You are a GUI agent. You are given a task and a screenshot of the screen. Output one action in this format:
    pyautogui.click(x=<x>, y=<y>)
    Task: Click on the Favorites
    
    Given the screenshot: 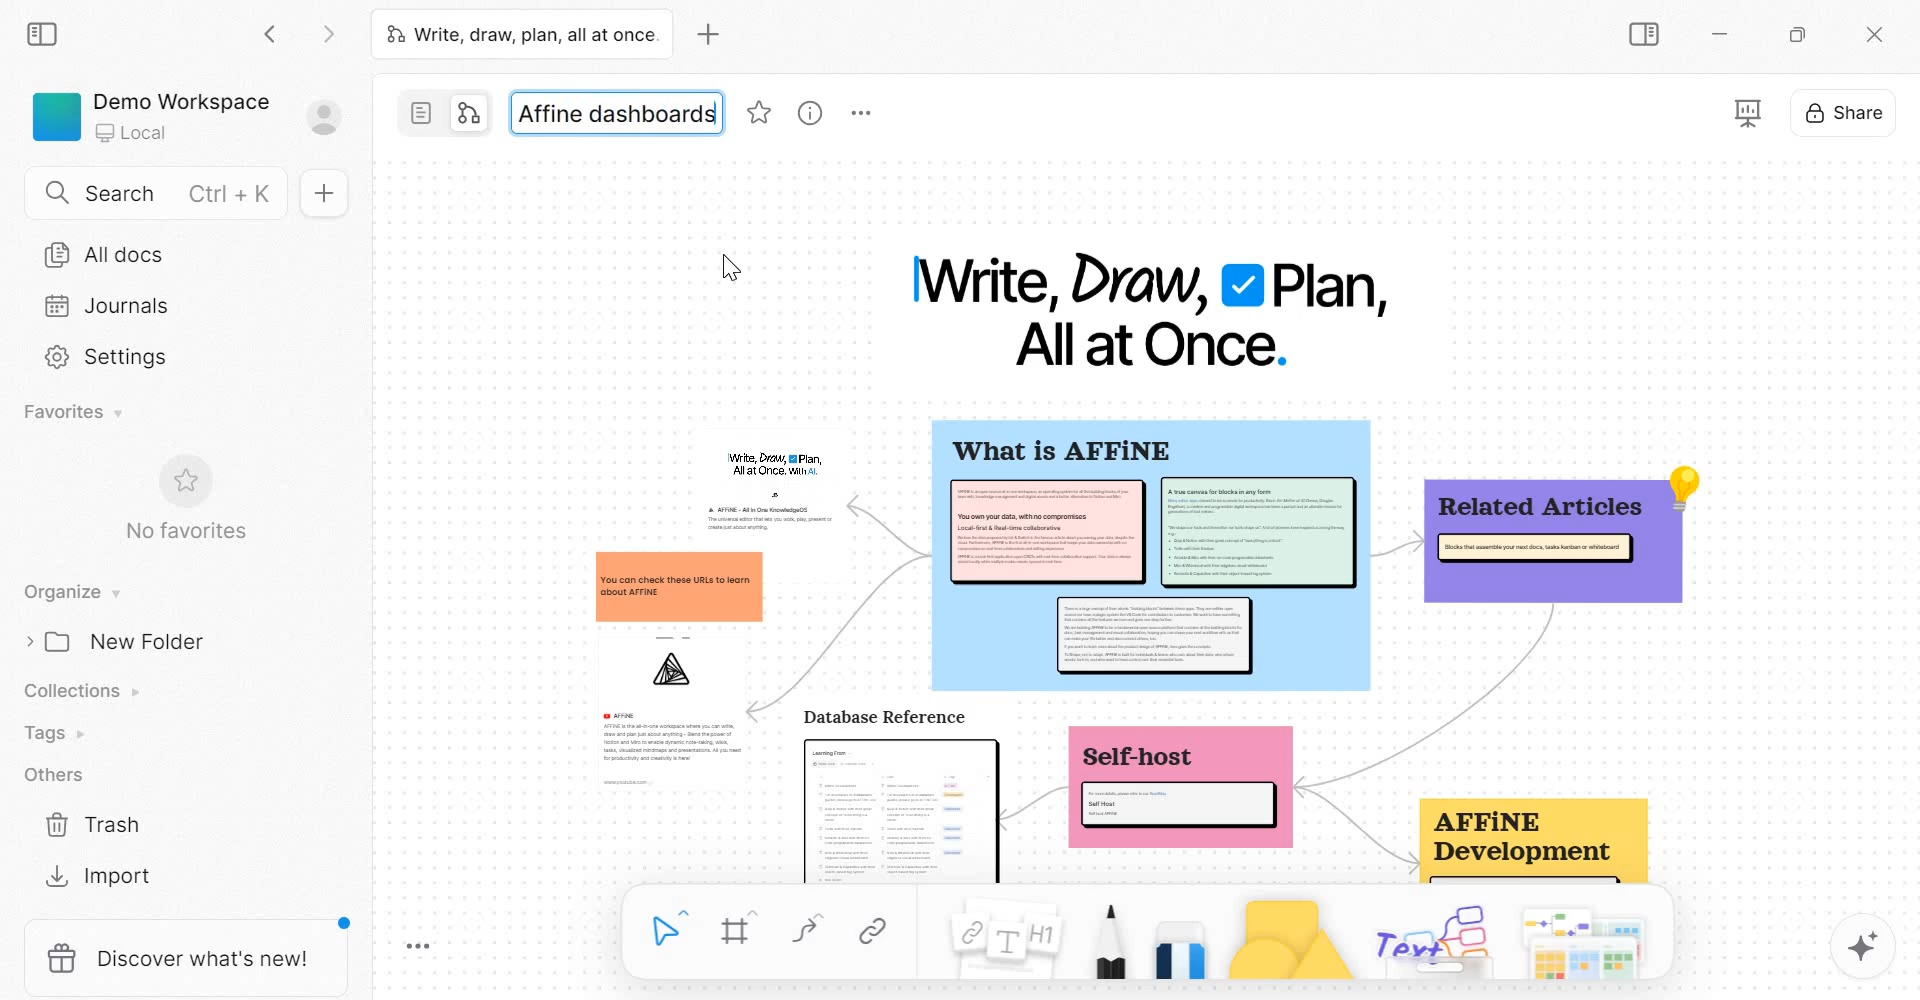 What is the action you would take?
    pyautogui.click(x=72, y=412)
    